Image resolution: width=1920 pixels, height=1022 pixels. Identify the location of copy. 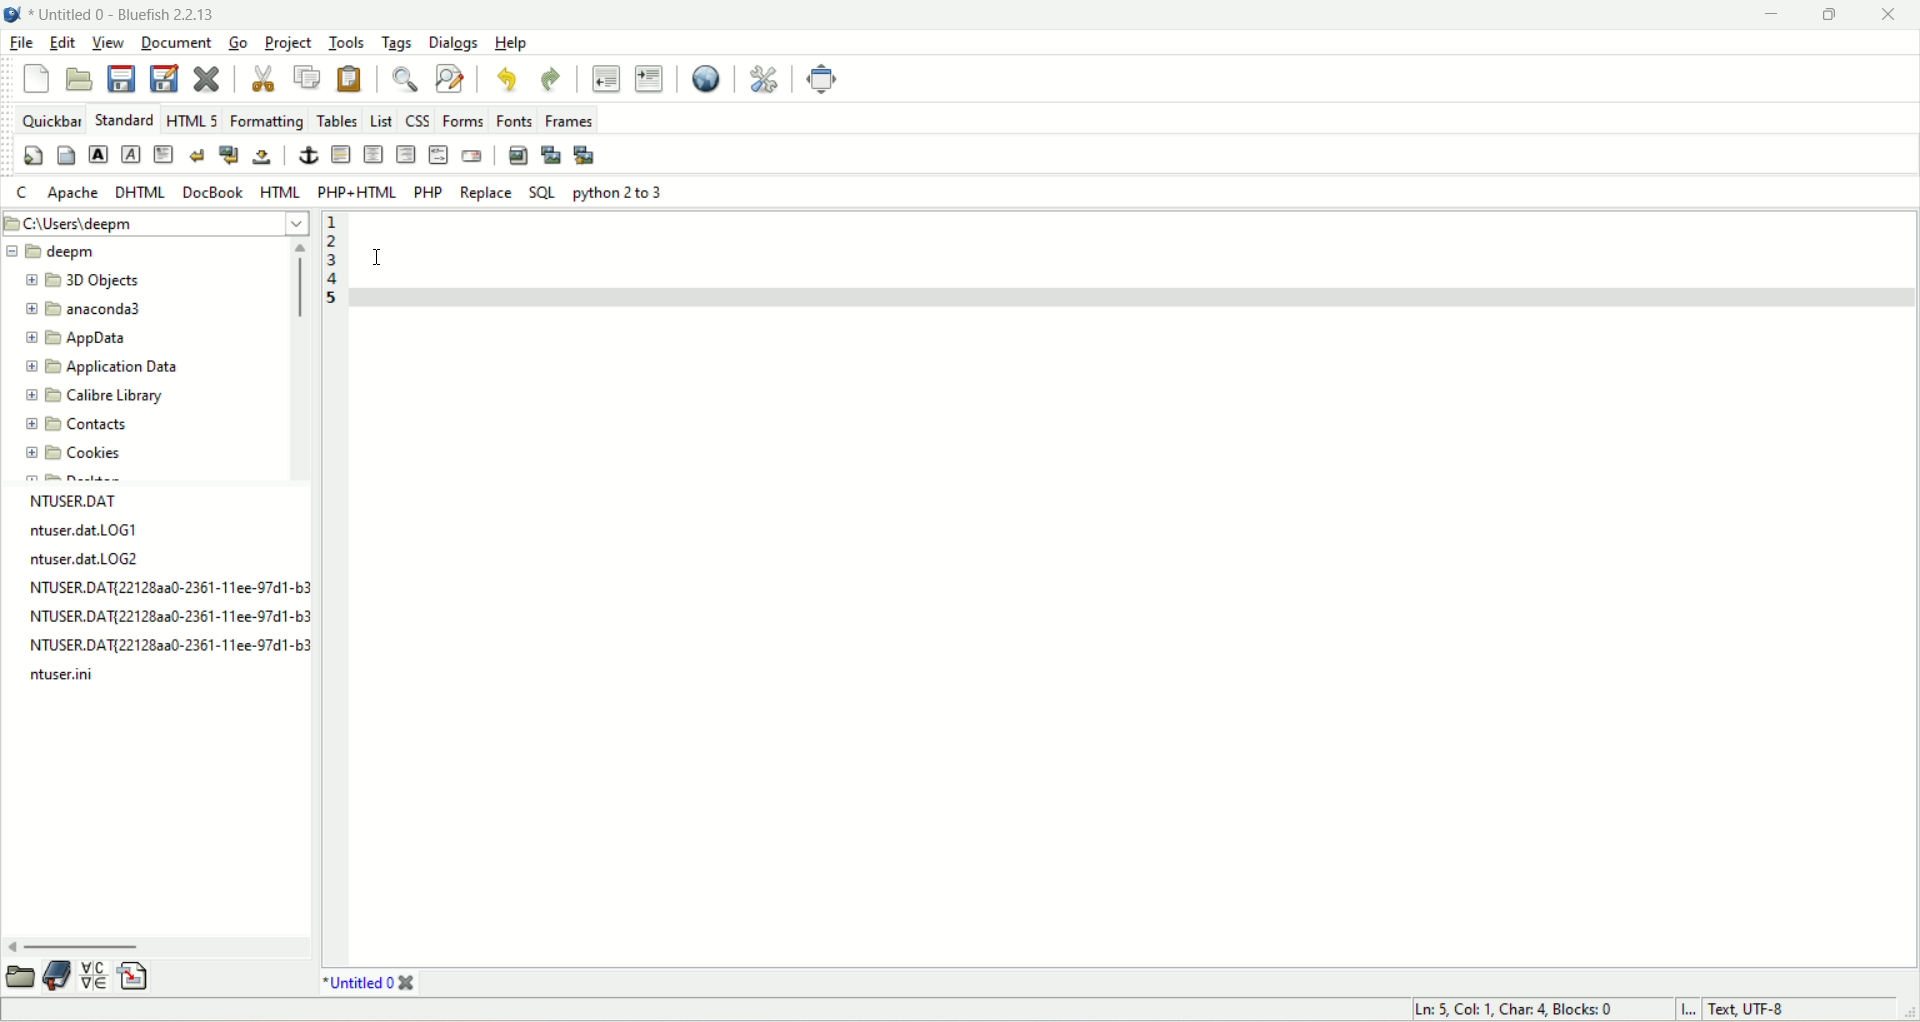
(309, 77).